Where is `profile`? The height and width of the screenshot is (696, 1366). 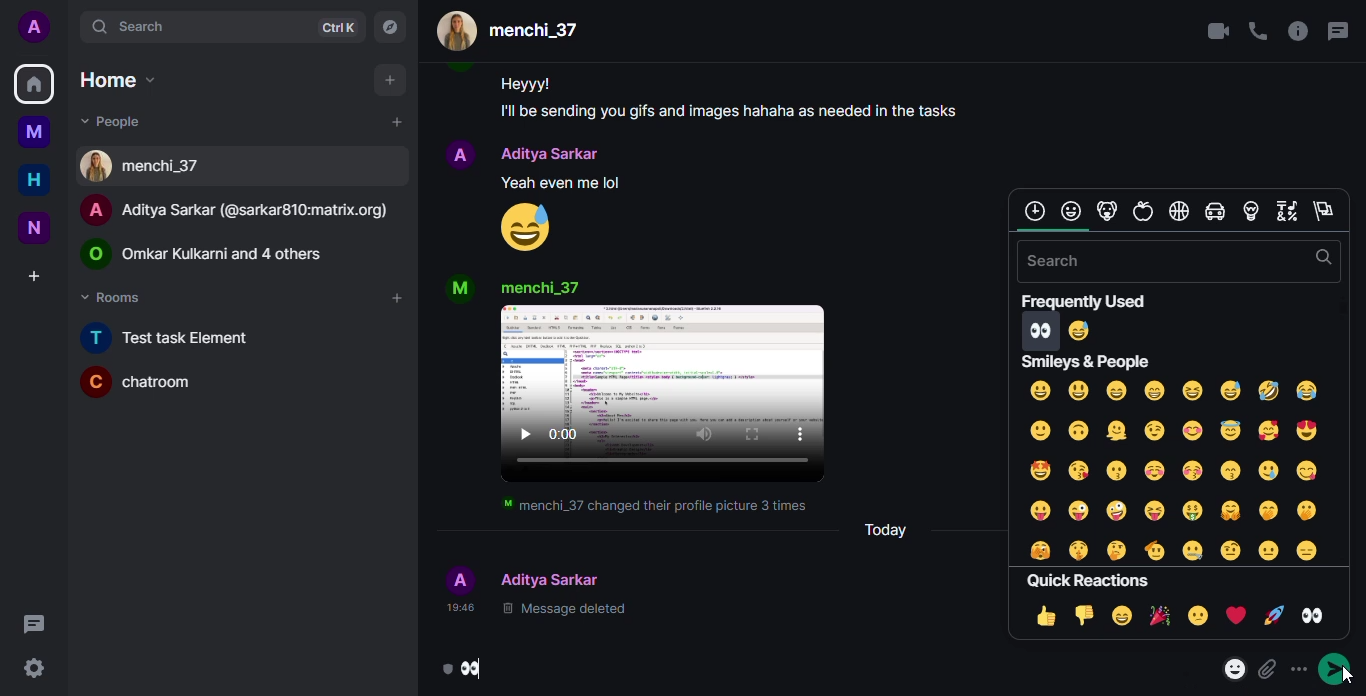
profile is located at coordinates (458, 289).